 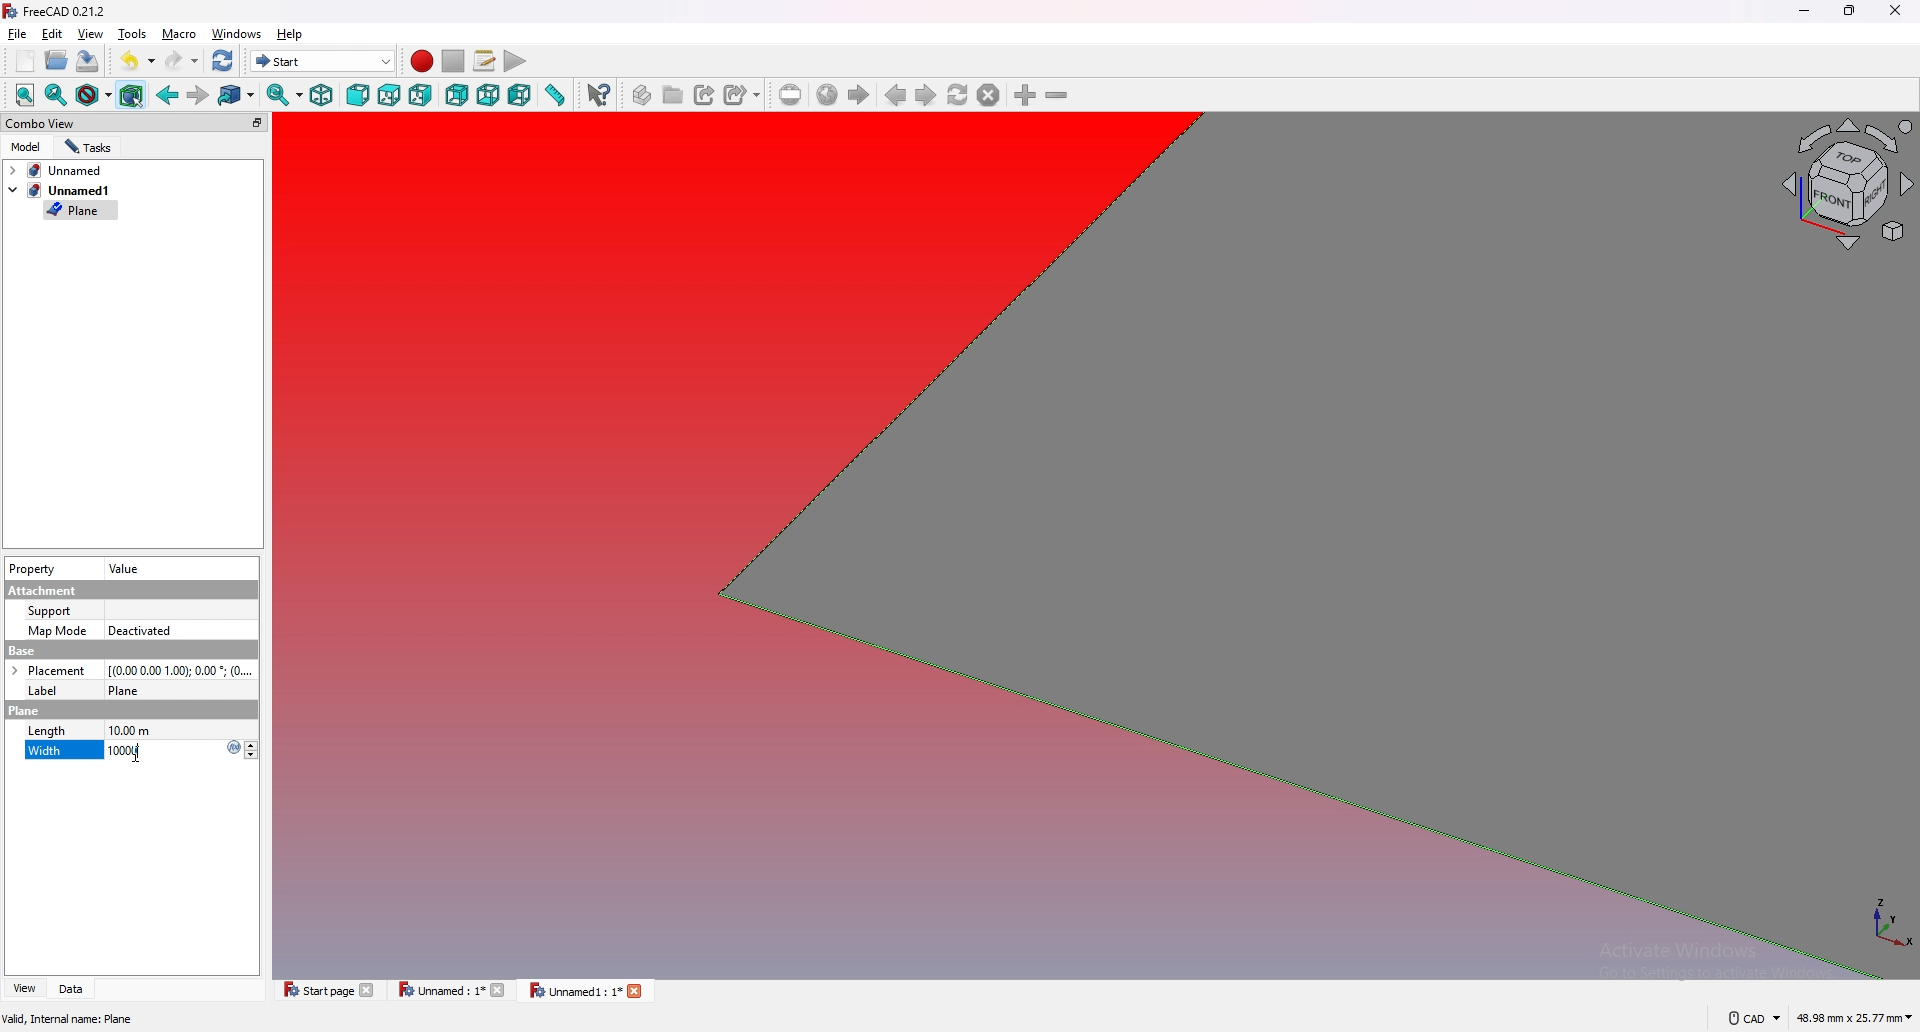 I want to click on front, so click(x=358, y=95).